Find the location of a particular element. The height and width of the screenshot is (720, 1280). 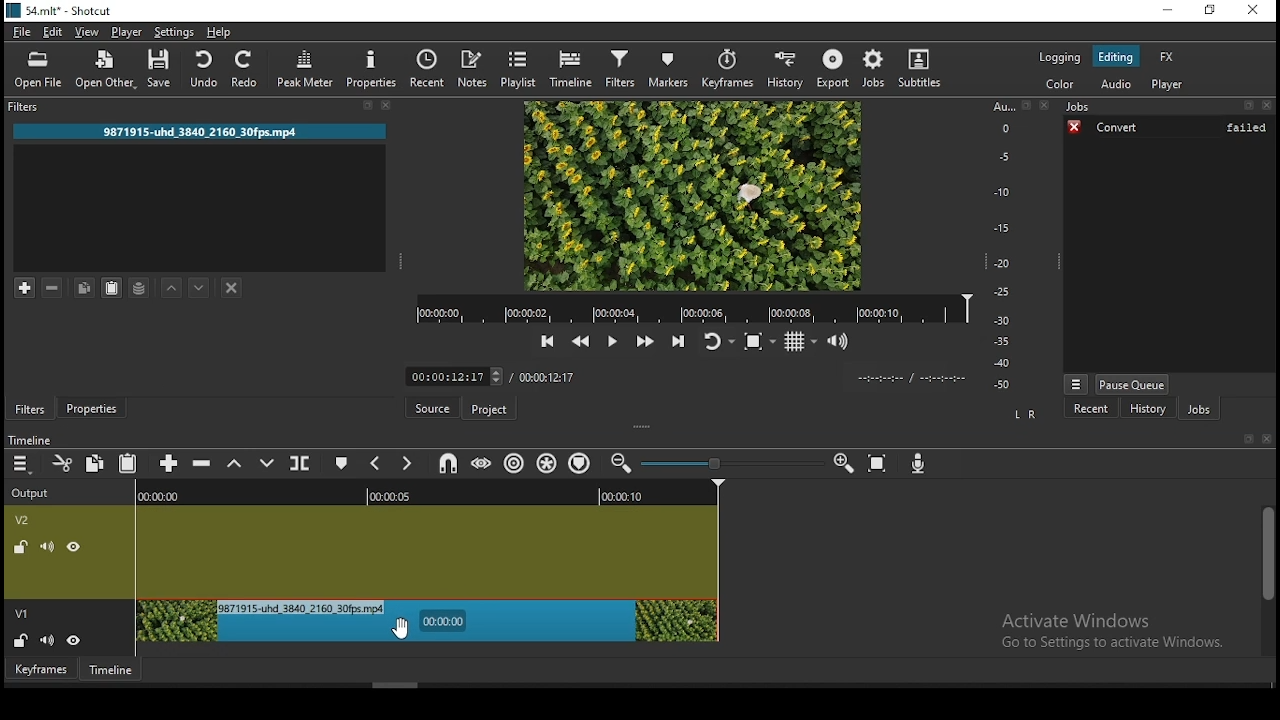

timer is located at coordinates (911, 378).